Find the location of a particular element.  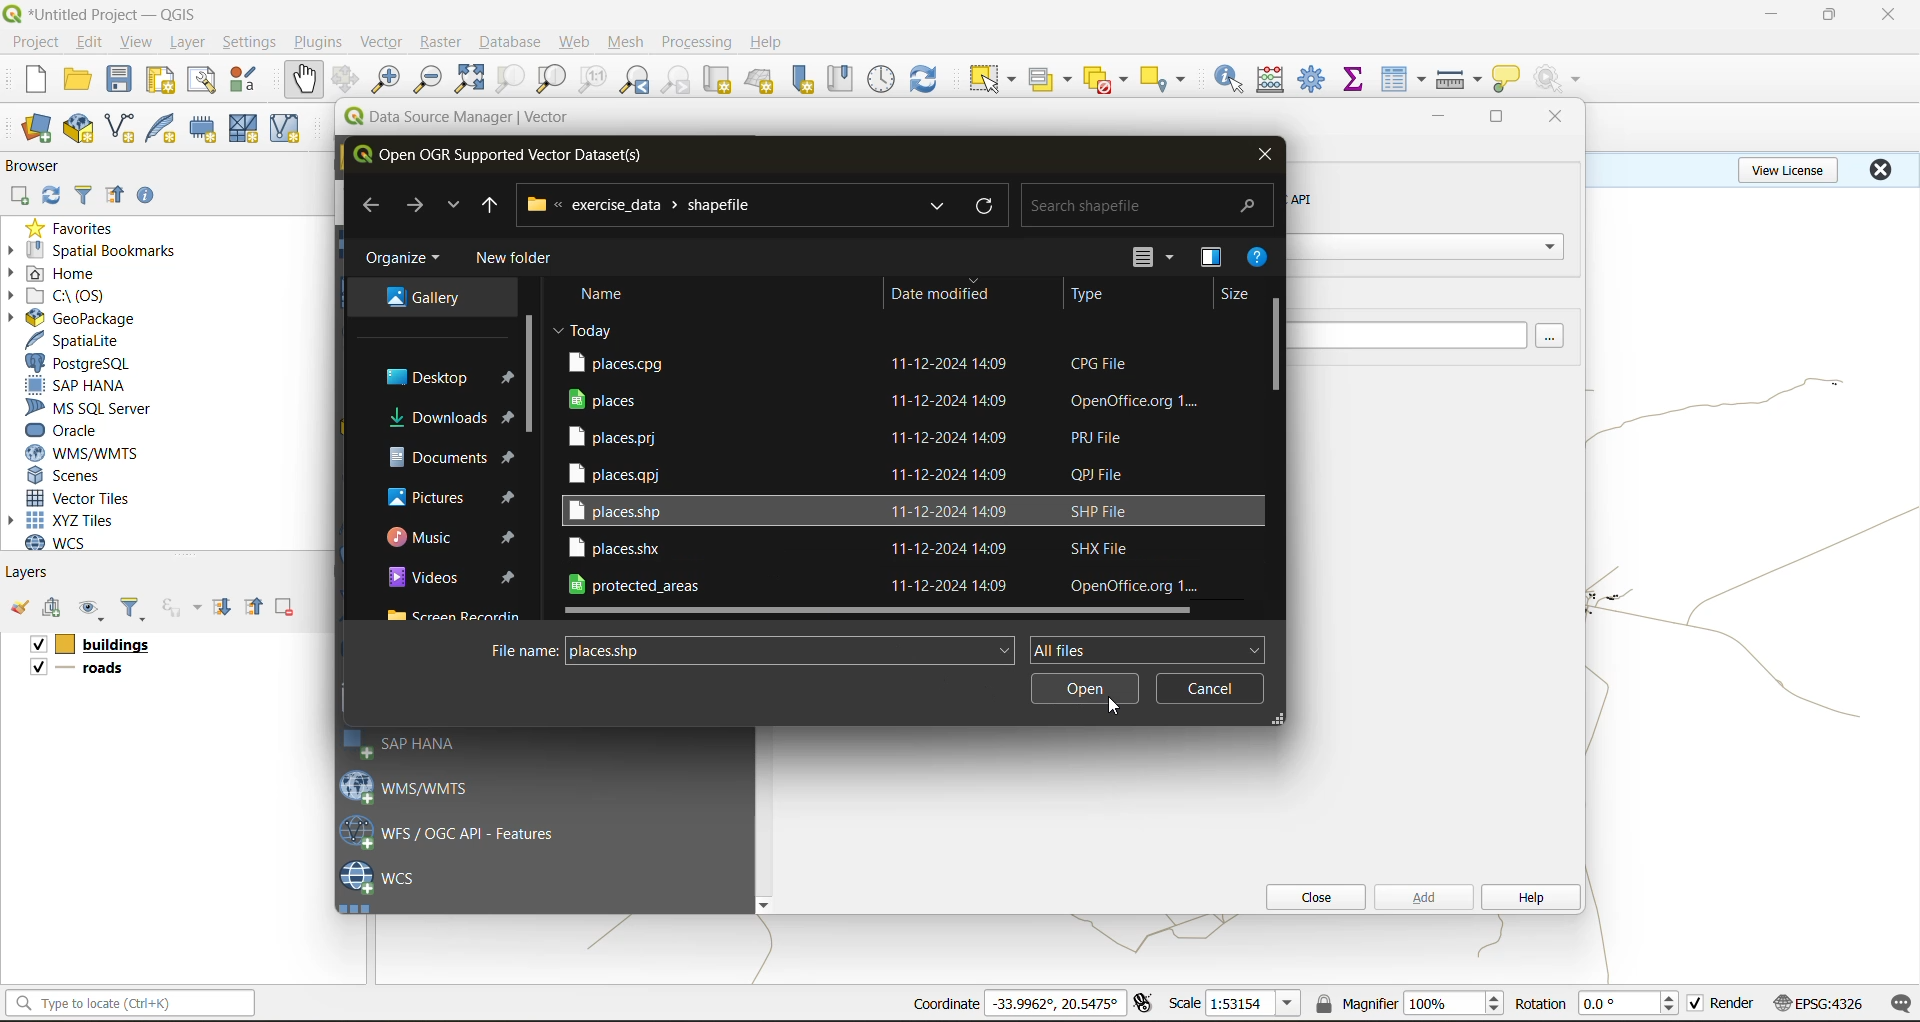

manage map is located at coordinates (94, 610).